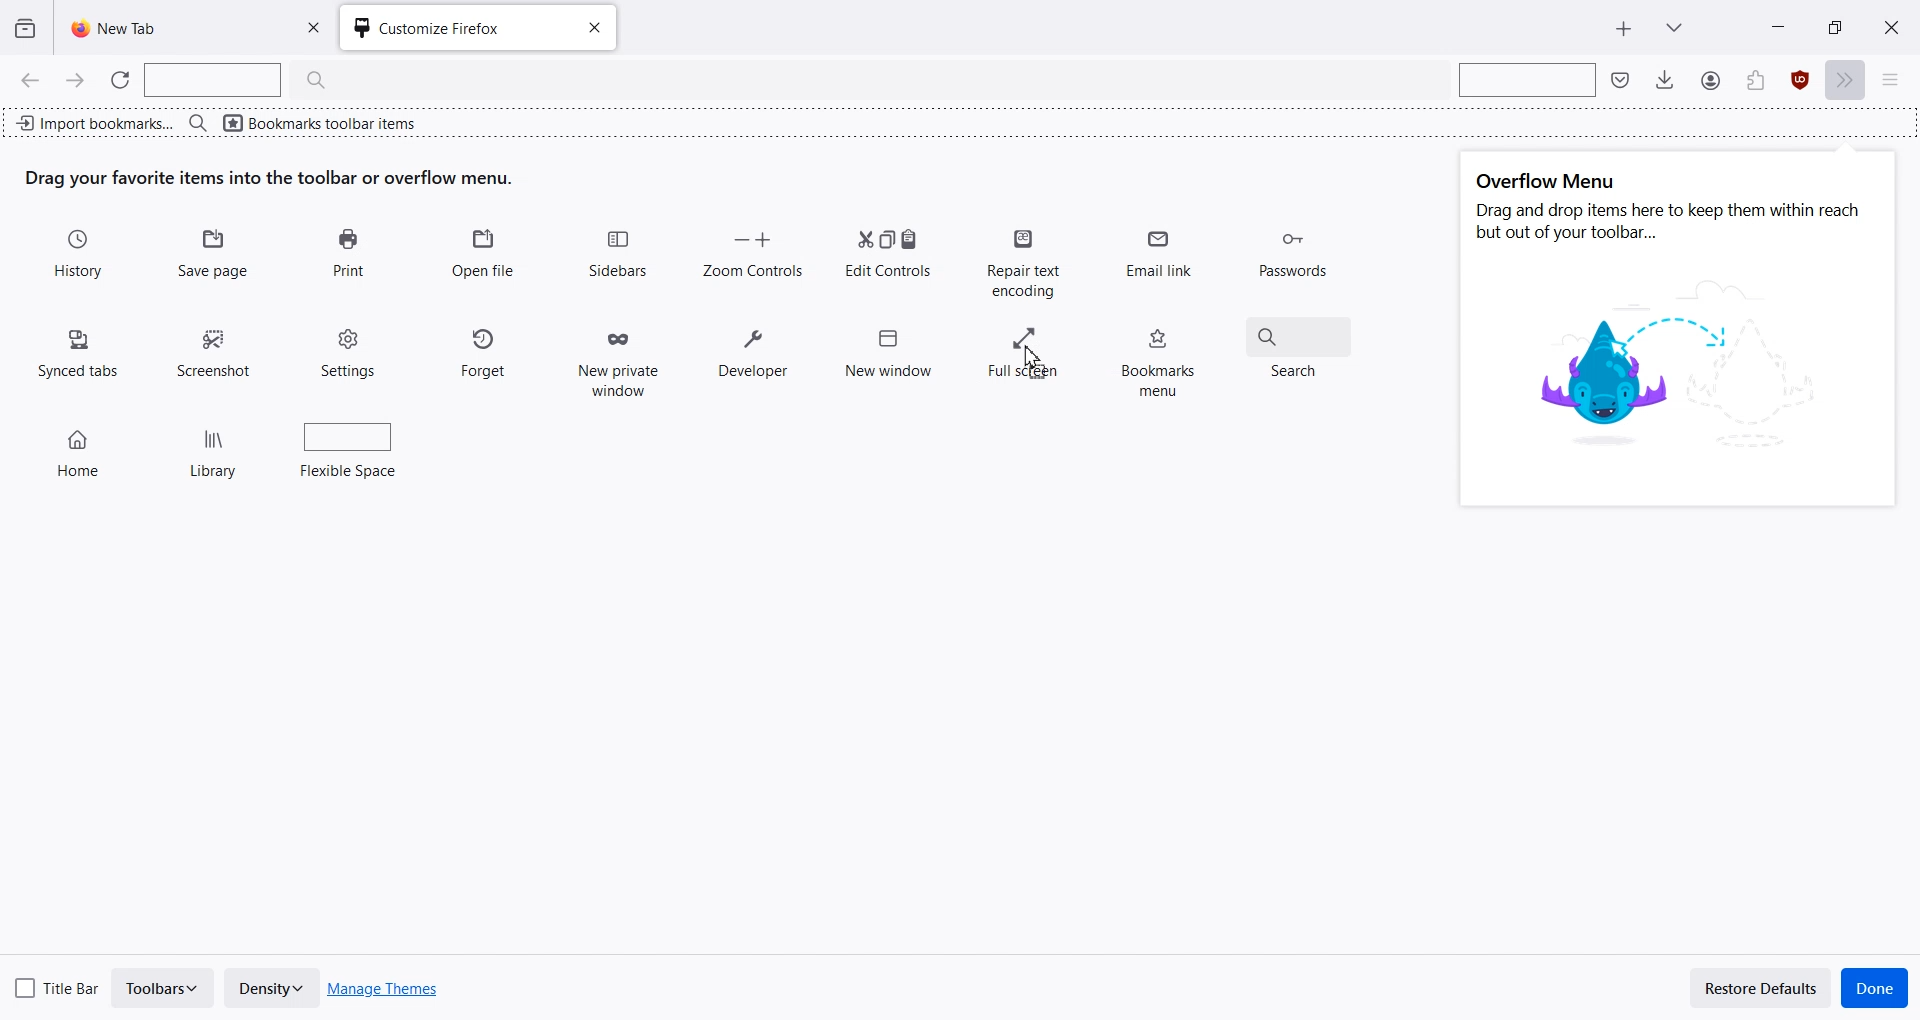 Image resolution: width=1920 pixels, height=1020 pixels. What do you see at coordinates (1679, 369) in the screenshot?
I see `image` at bounding box center [1679, 369].